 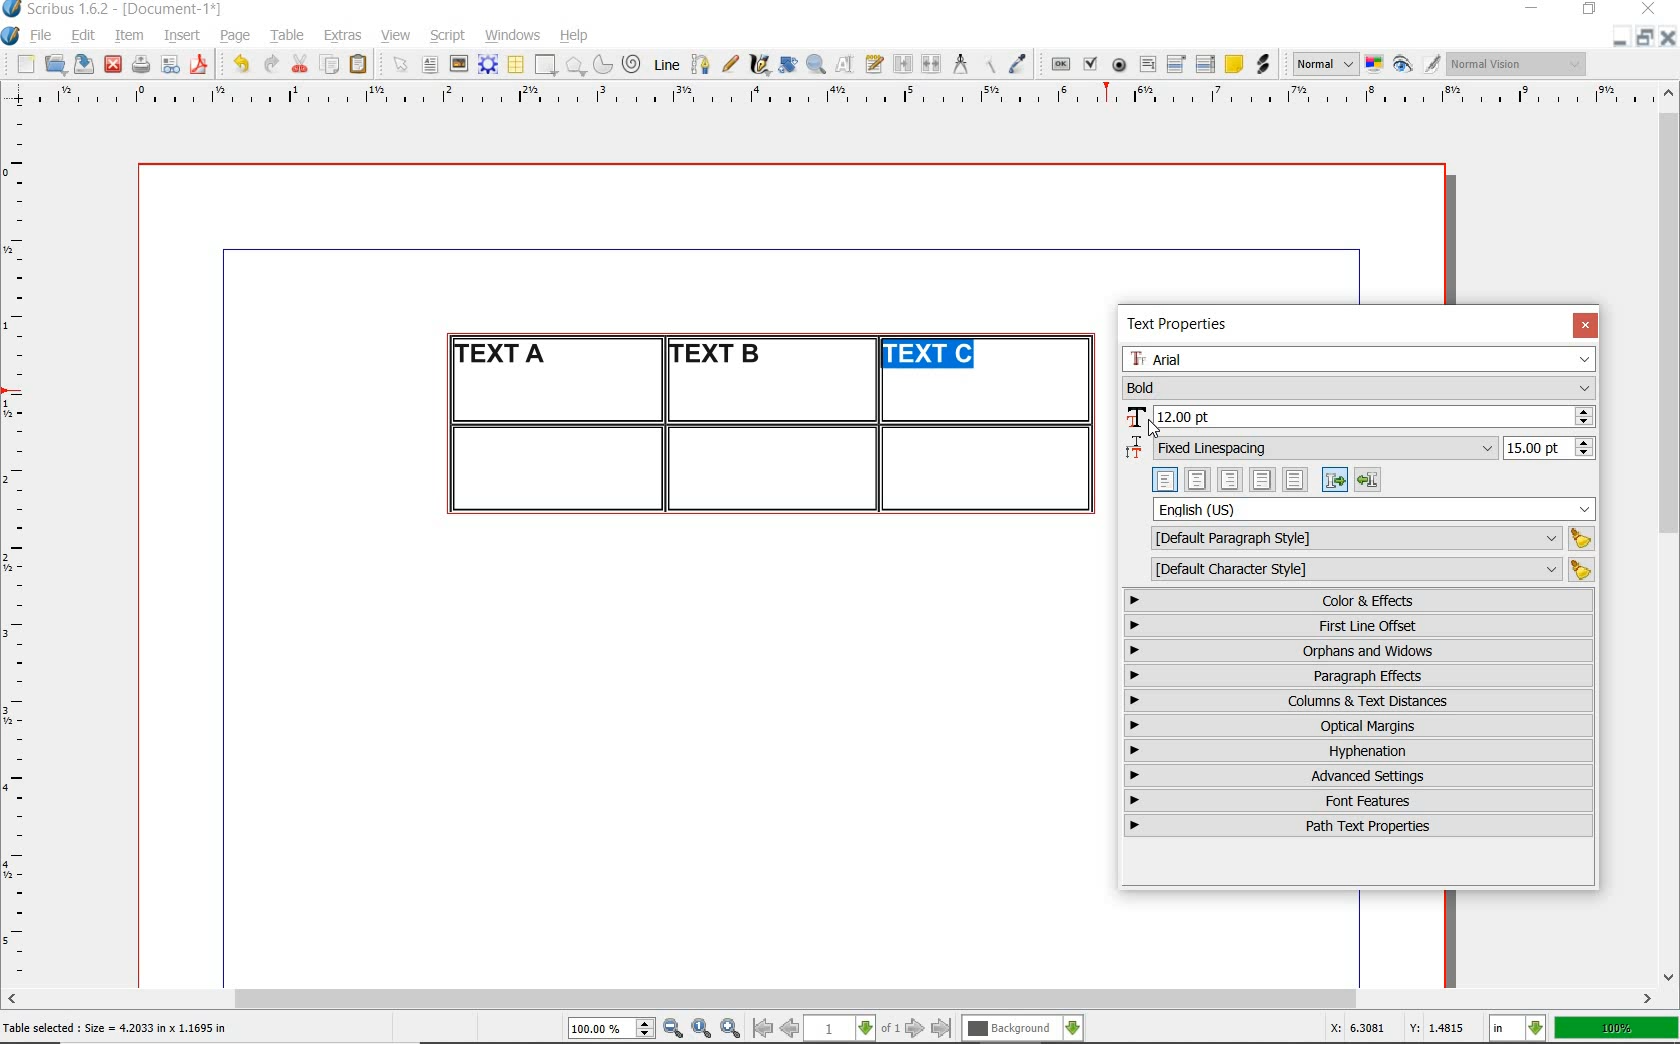 What do you see at coordinates (1360, 449) in the screenshot?
I see `fixed linespacing` at bounding box center [1360, 449].